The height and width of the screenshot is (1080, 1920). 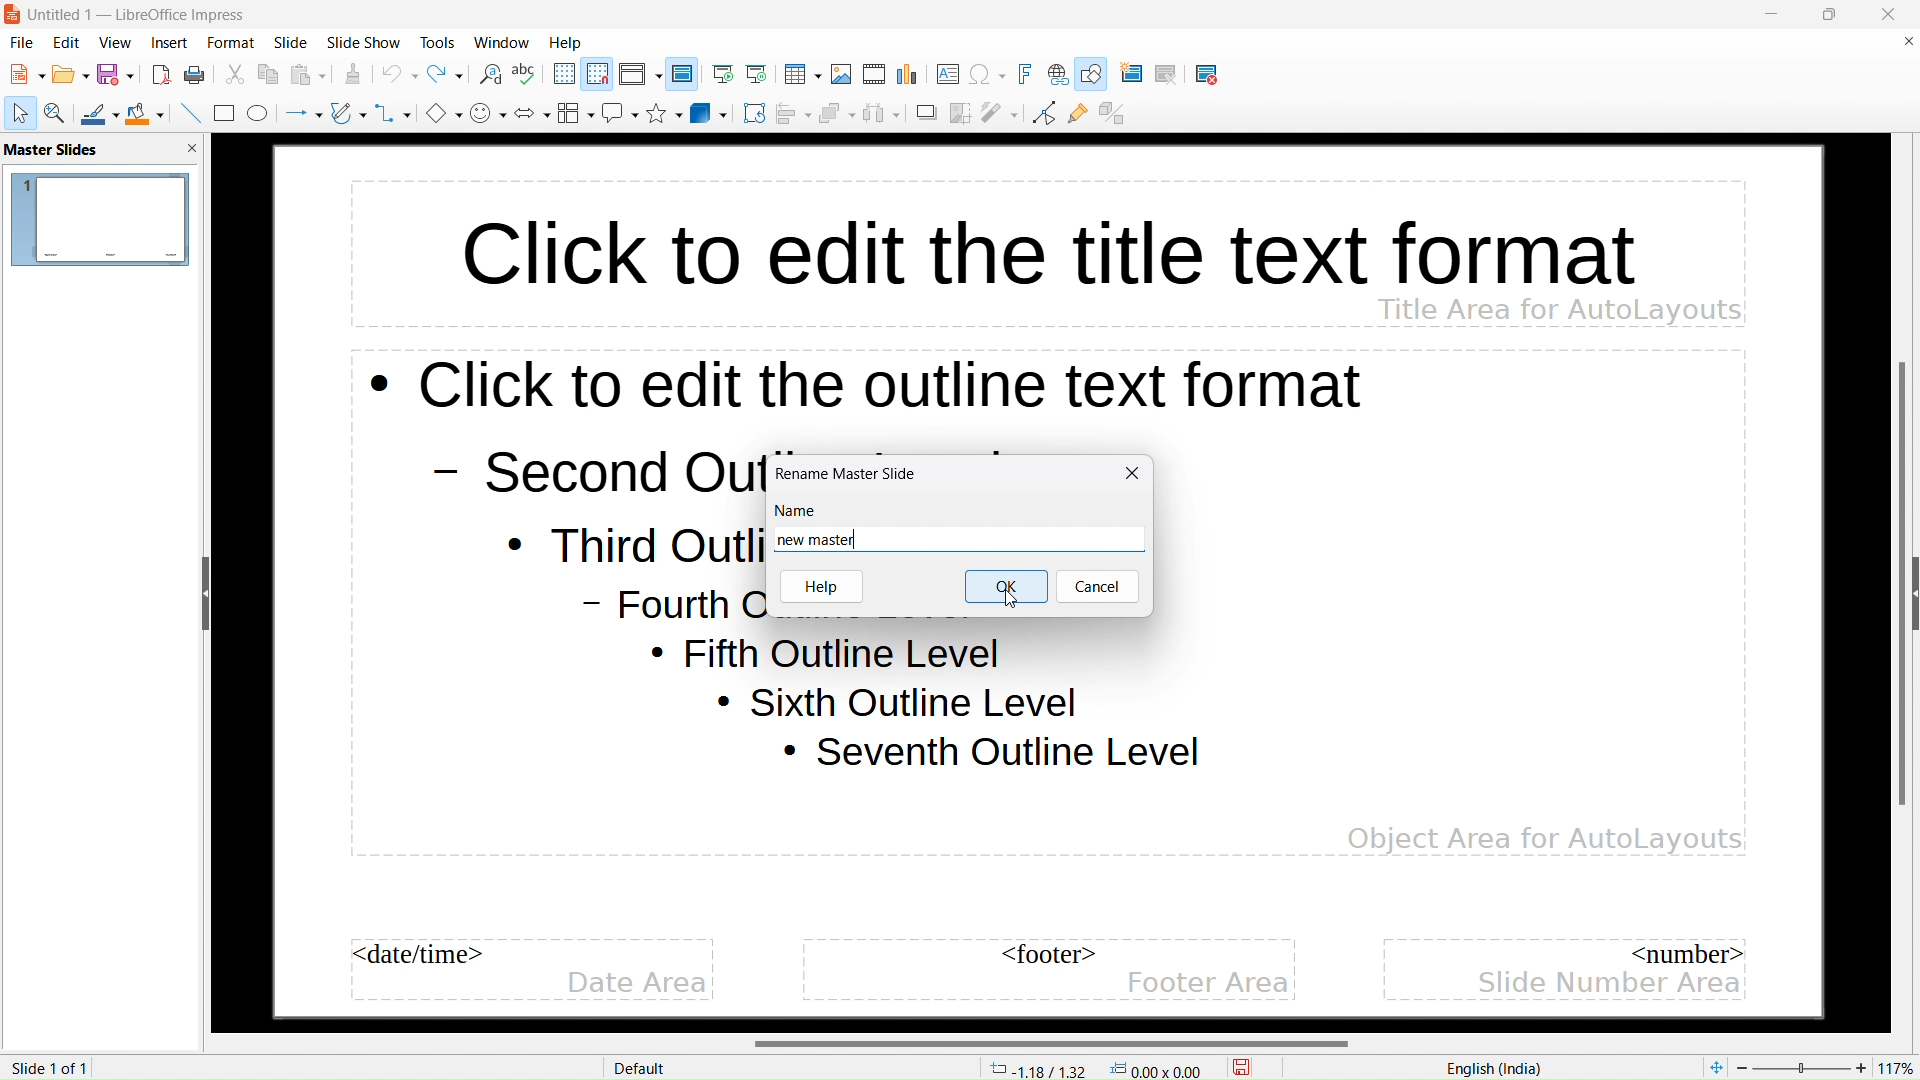 What do you see at coordinates (836, 114) in the screenshot?
I see `arrange` at bounding box center [836, 114].